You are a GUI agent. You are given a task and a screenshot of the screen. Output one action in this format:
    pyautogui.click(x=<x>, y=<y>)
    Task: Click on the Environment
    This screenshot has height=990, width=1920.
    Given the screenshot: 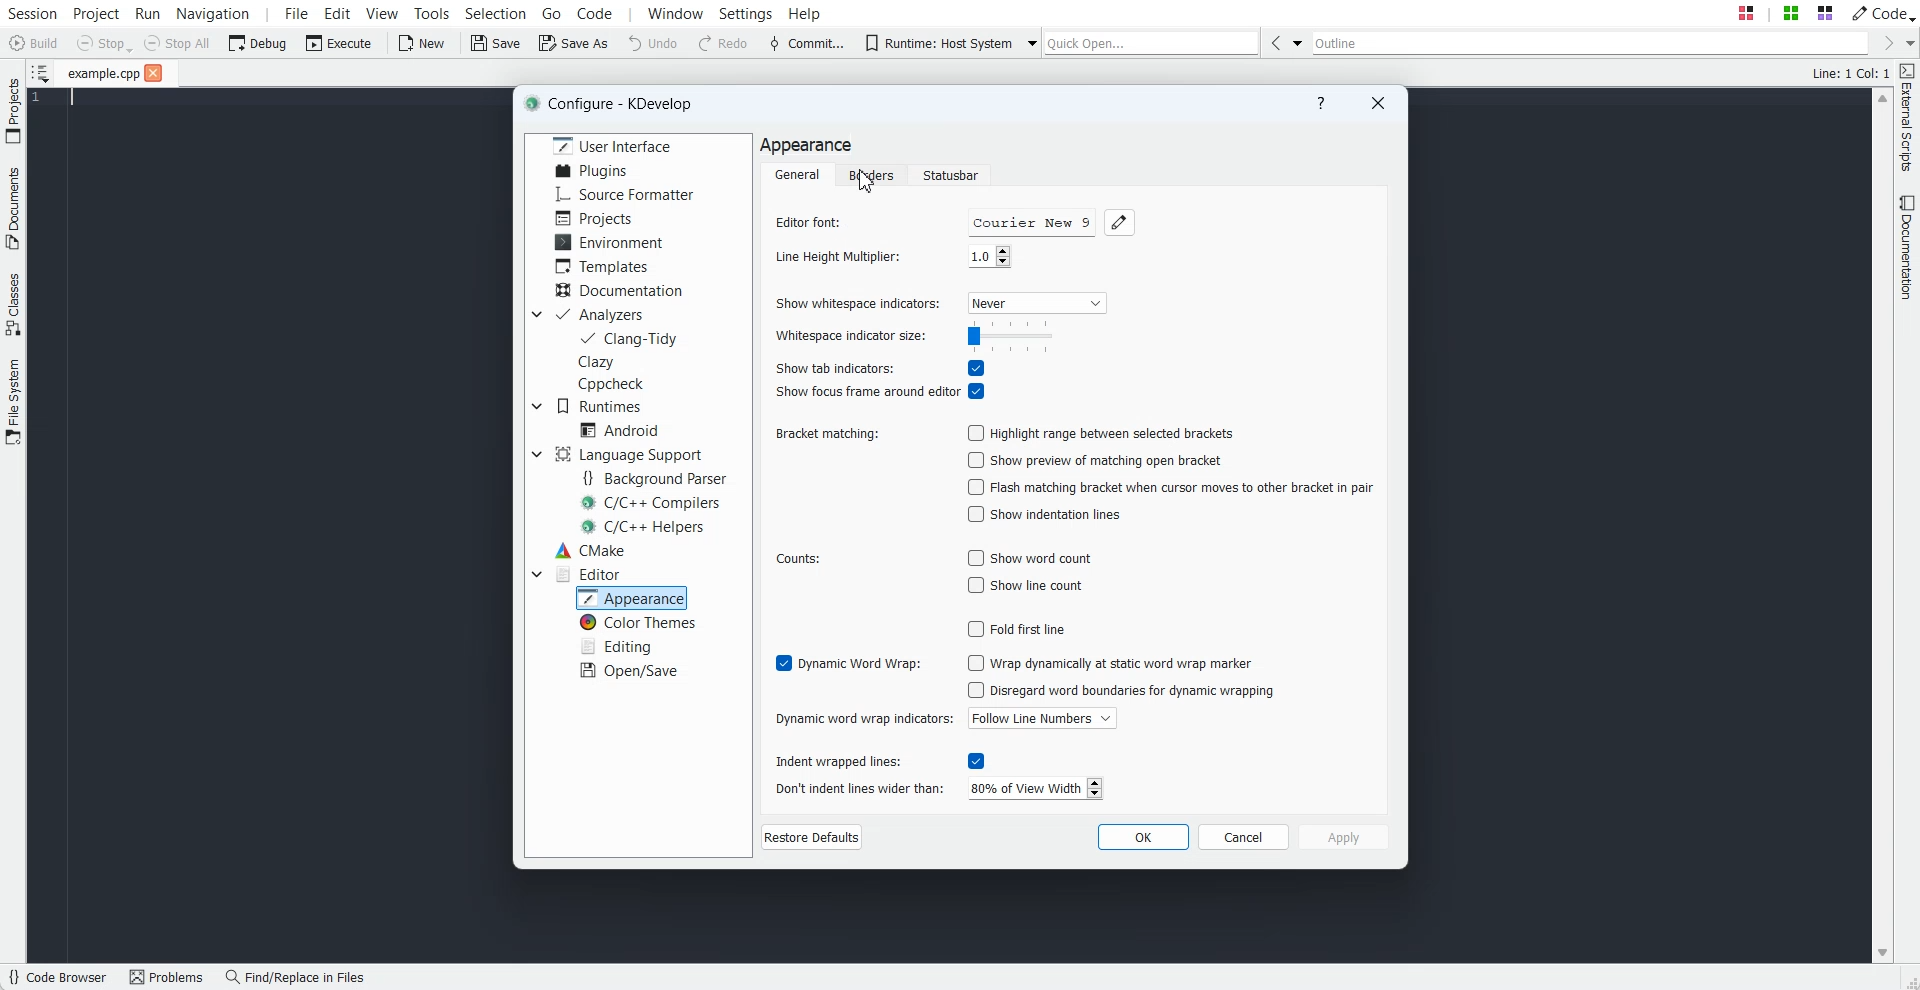 What is the action you would take?
    pyautogui.click(x=607, y=242)
    